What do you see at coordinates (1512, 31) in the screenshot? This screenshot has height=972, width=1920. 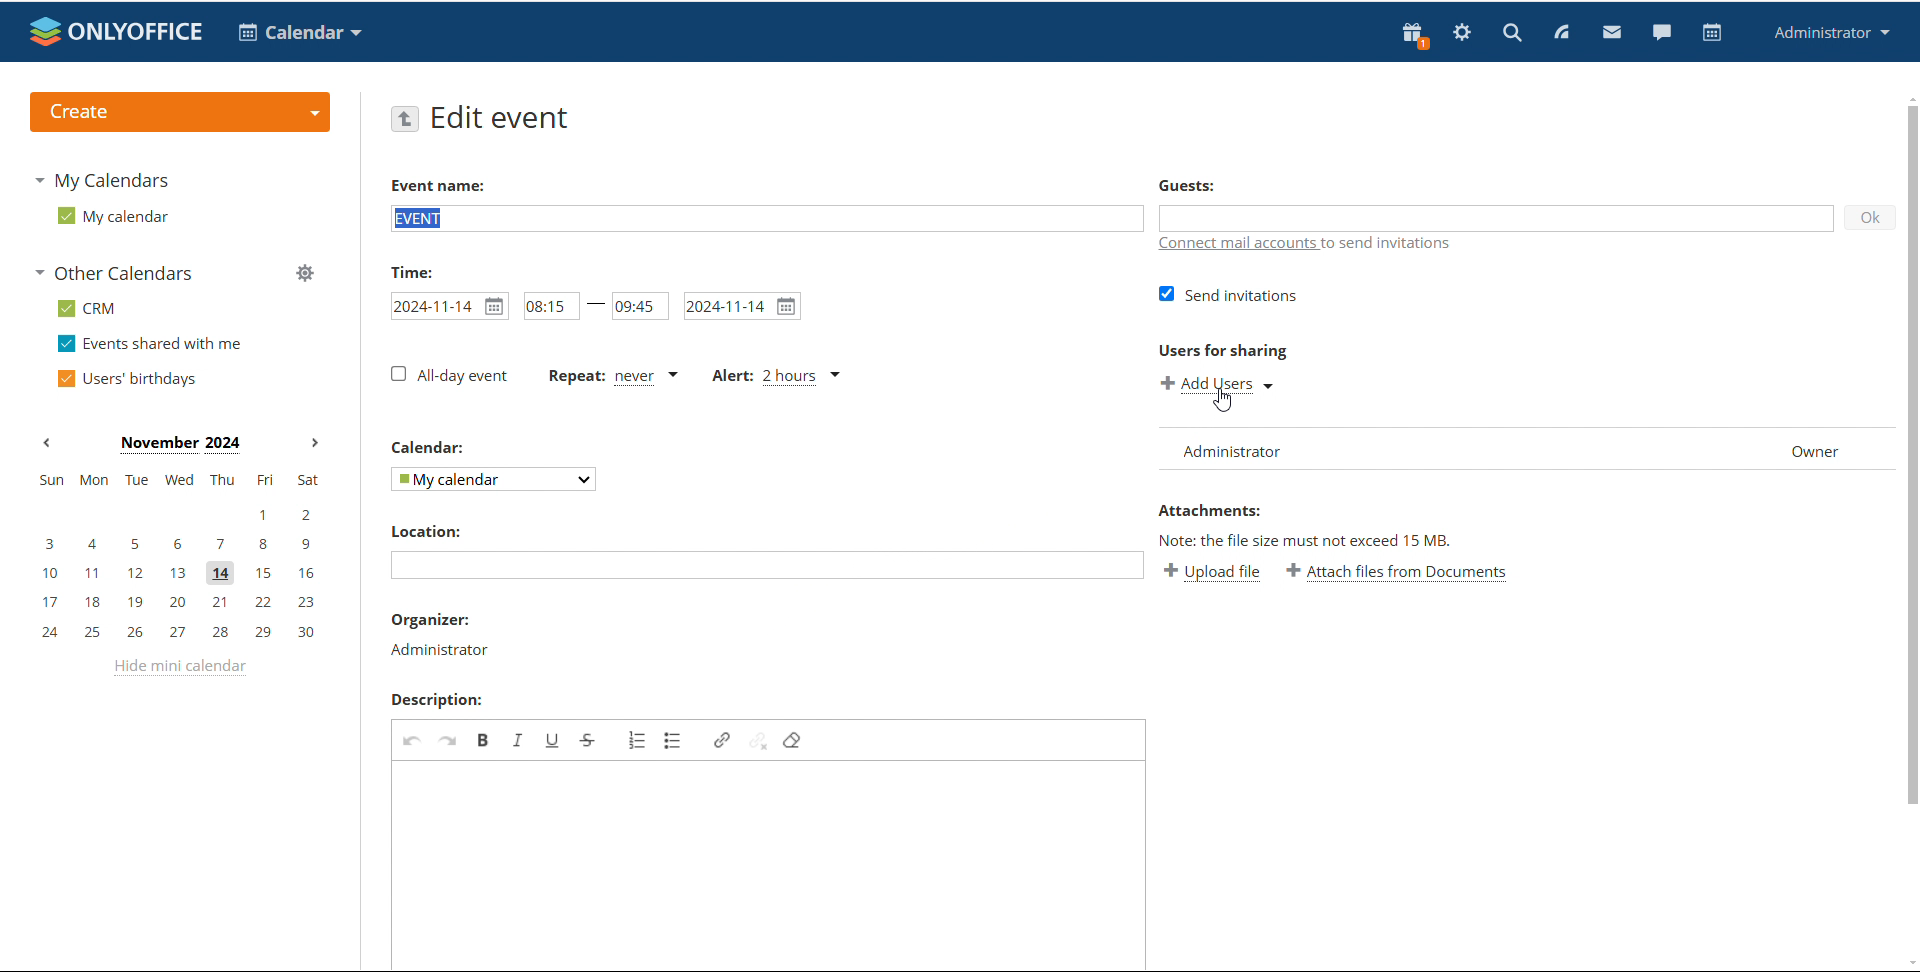 I see `search` at bounding box center [1512, 31].